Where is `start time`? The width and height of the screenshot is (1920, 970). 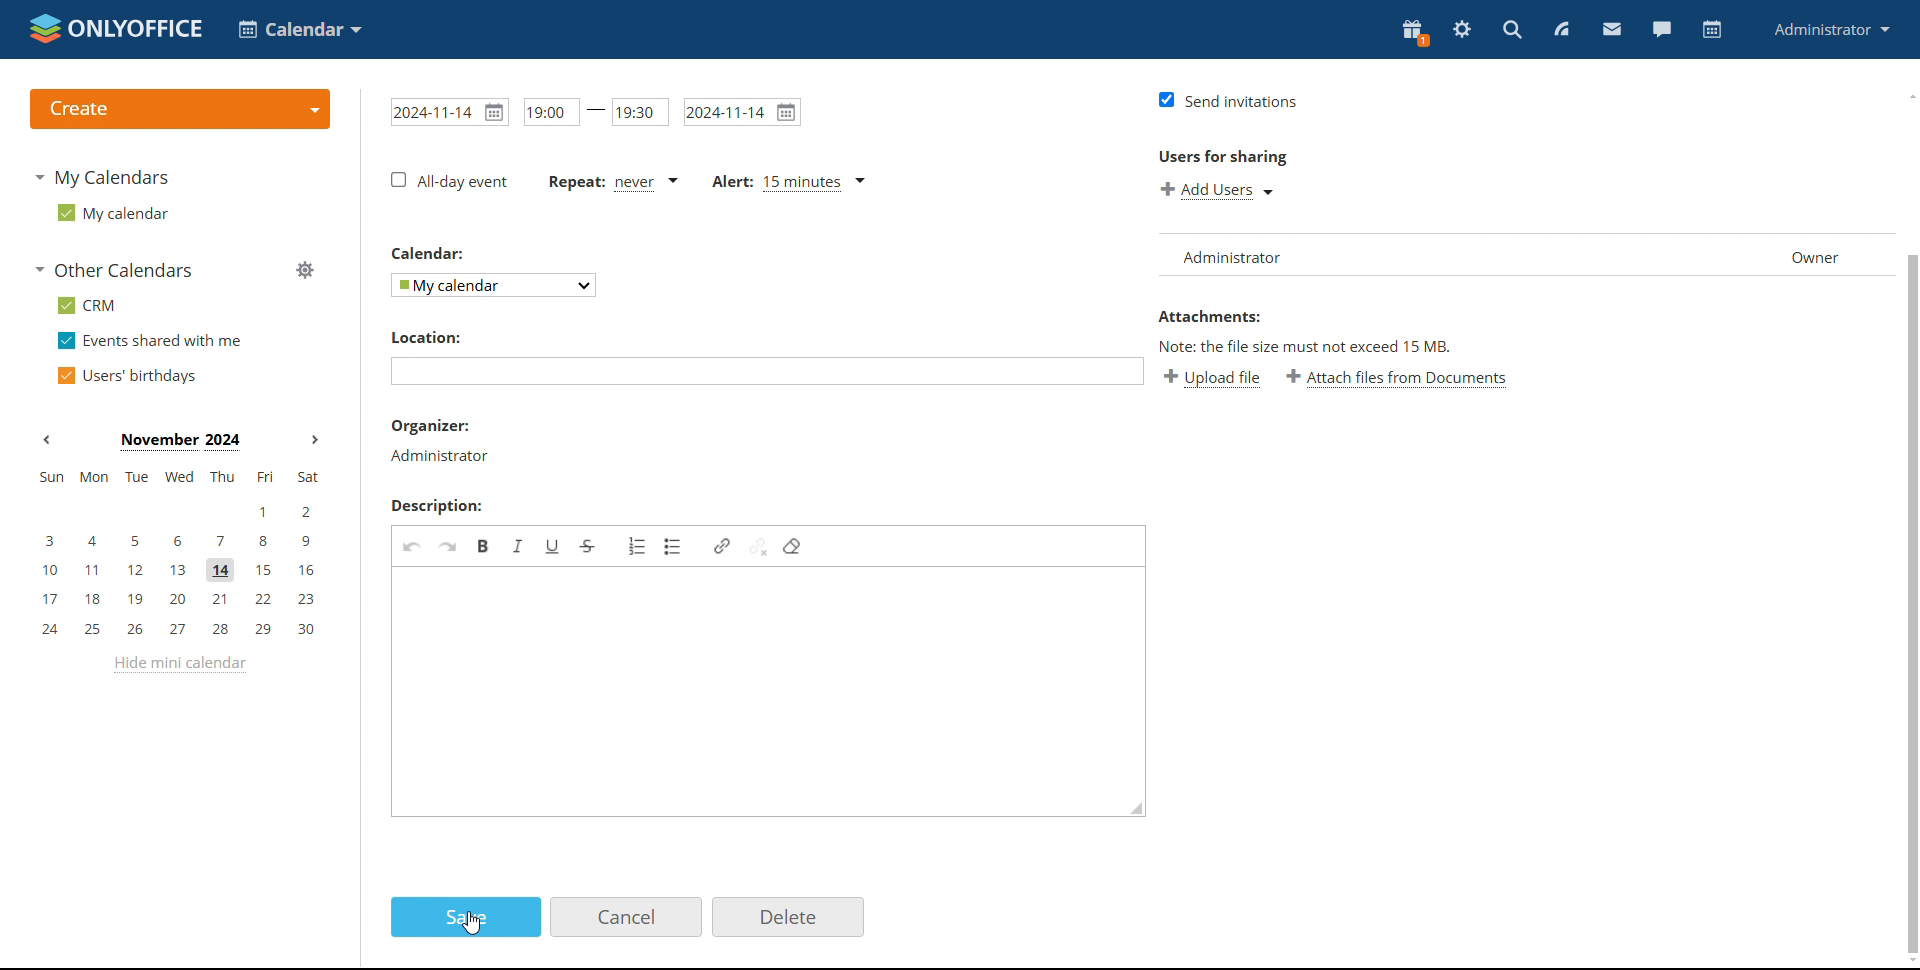 start time is located at coordinates (549, 112).